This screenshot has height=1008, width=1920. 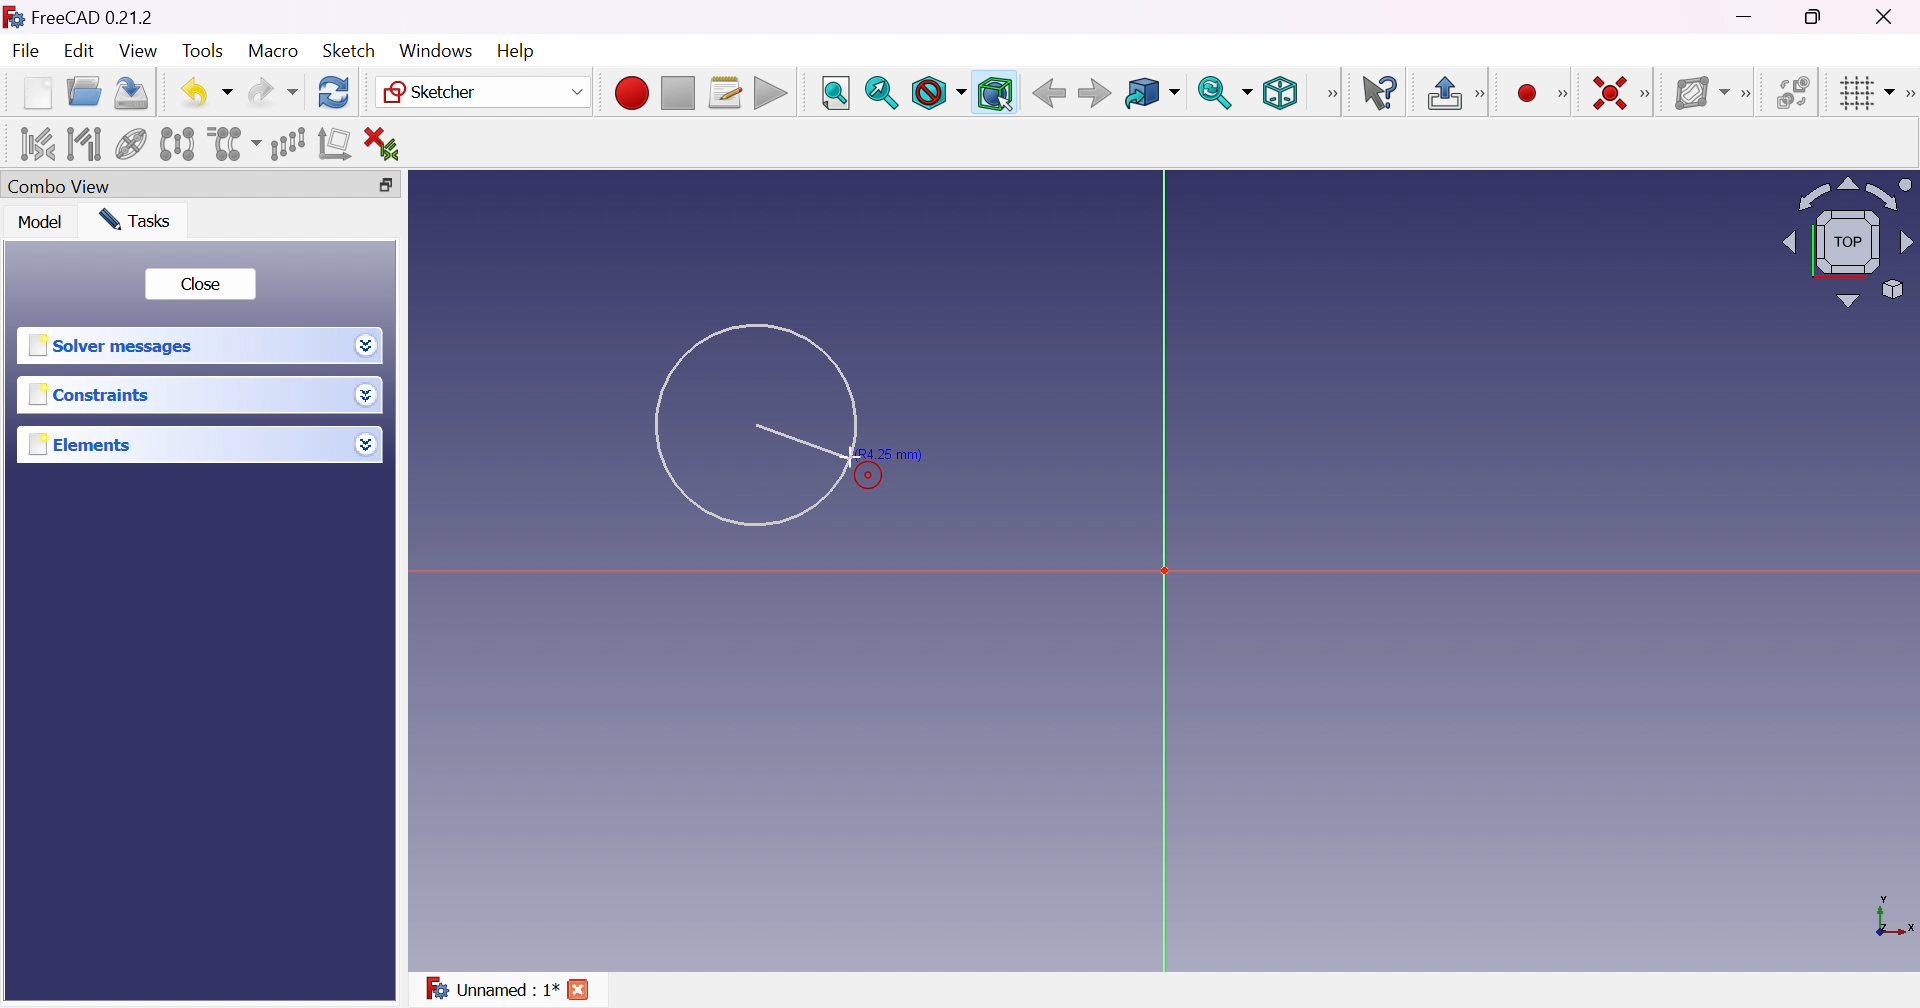 What do you see at coordinates (1745, 17) in the screenshot?
I see `Minimize` at bounding box center [1745, 17].